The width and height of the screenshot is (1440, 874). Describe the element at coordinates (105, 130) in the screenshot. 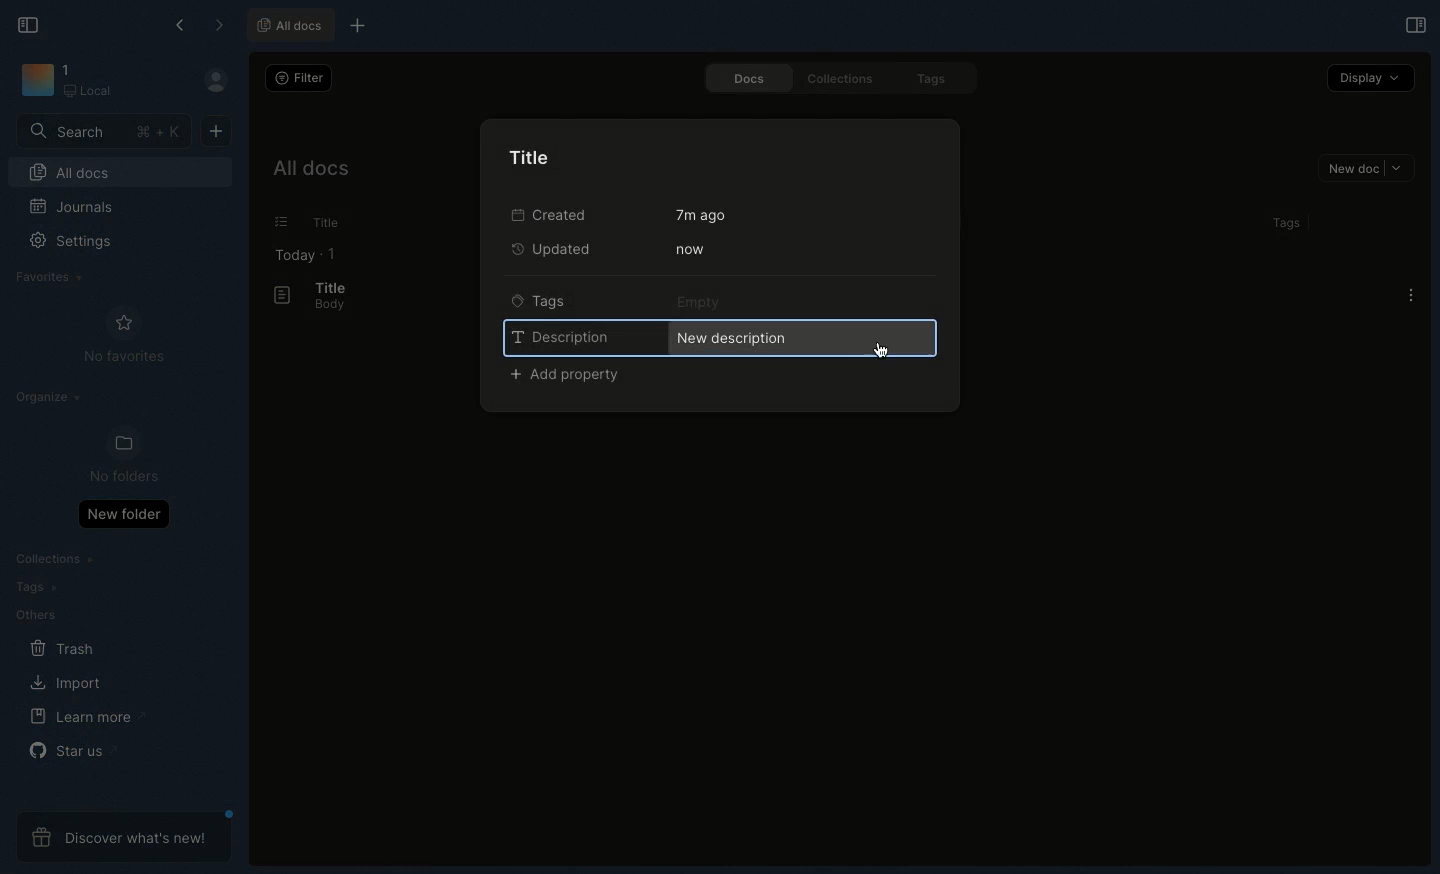

I see `Search` at that location.